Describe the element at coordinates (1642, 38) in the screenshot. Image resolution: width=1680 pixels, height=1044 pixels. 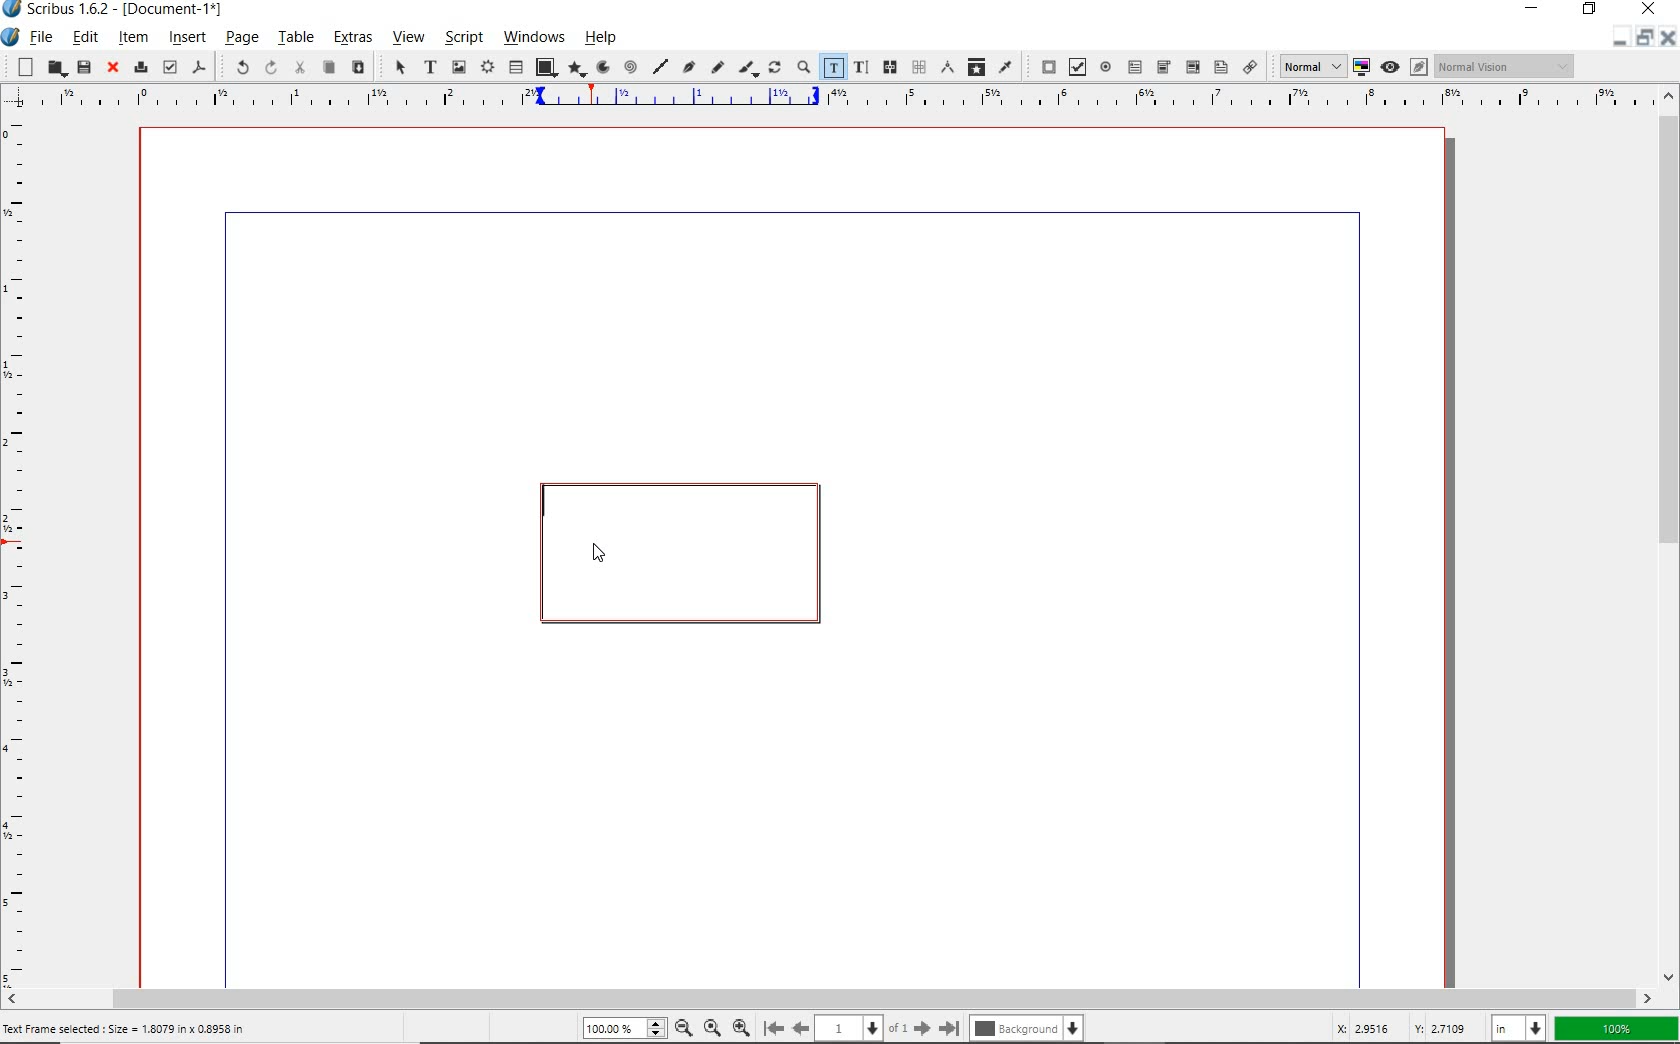
I see `minimize` at that location.